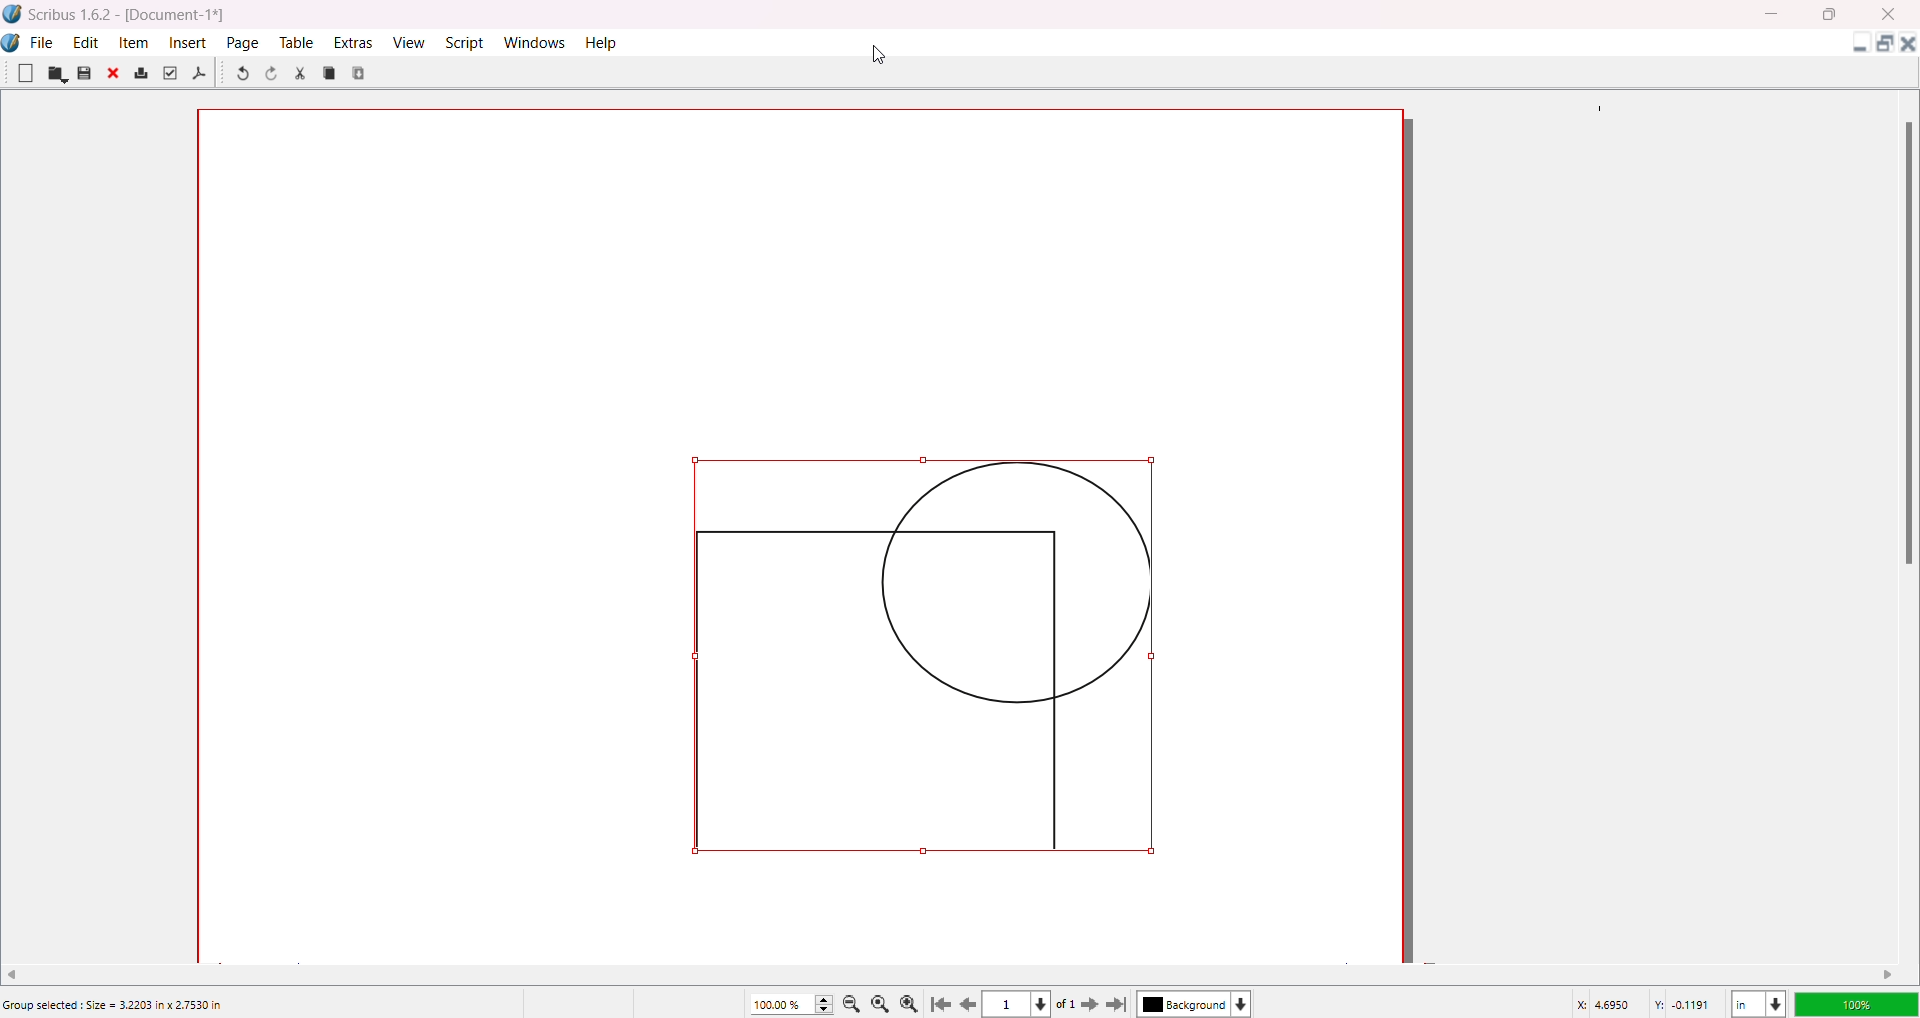  What do you see at coordinates (1908, 47) in the screenshot?
I see `Close Document` at bounding box center [1908, 47].